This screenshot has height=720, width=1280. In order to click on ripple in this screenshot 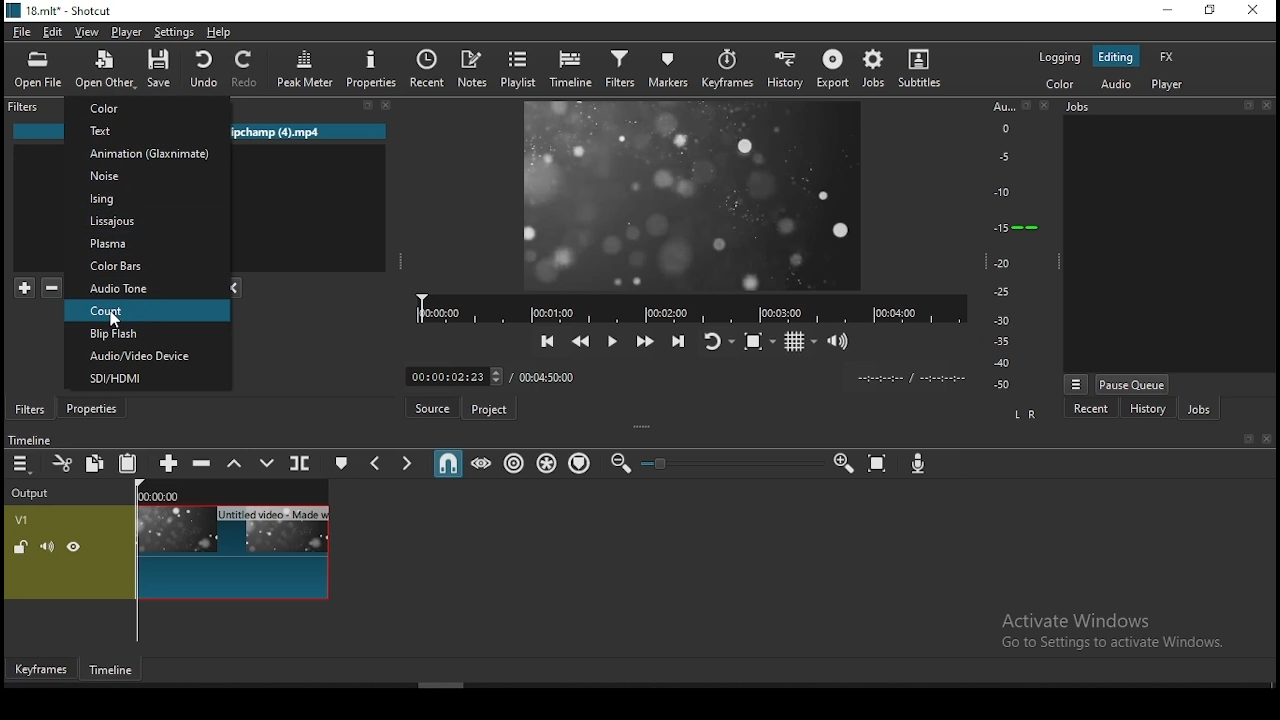, I will do `click(511, 463)`.